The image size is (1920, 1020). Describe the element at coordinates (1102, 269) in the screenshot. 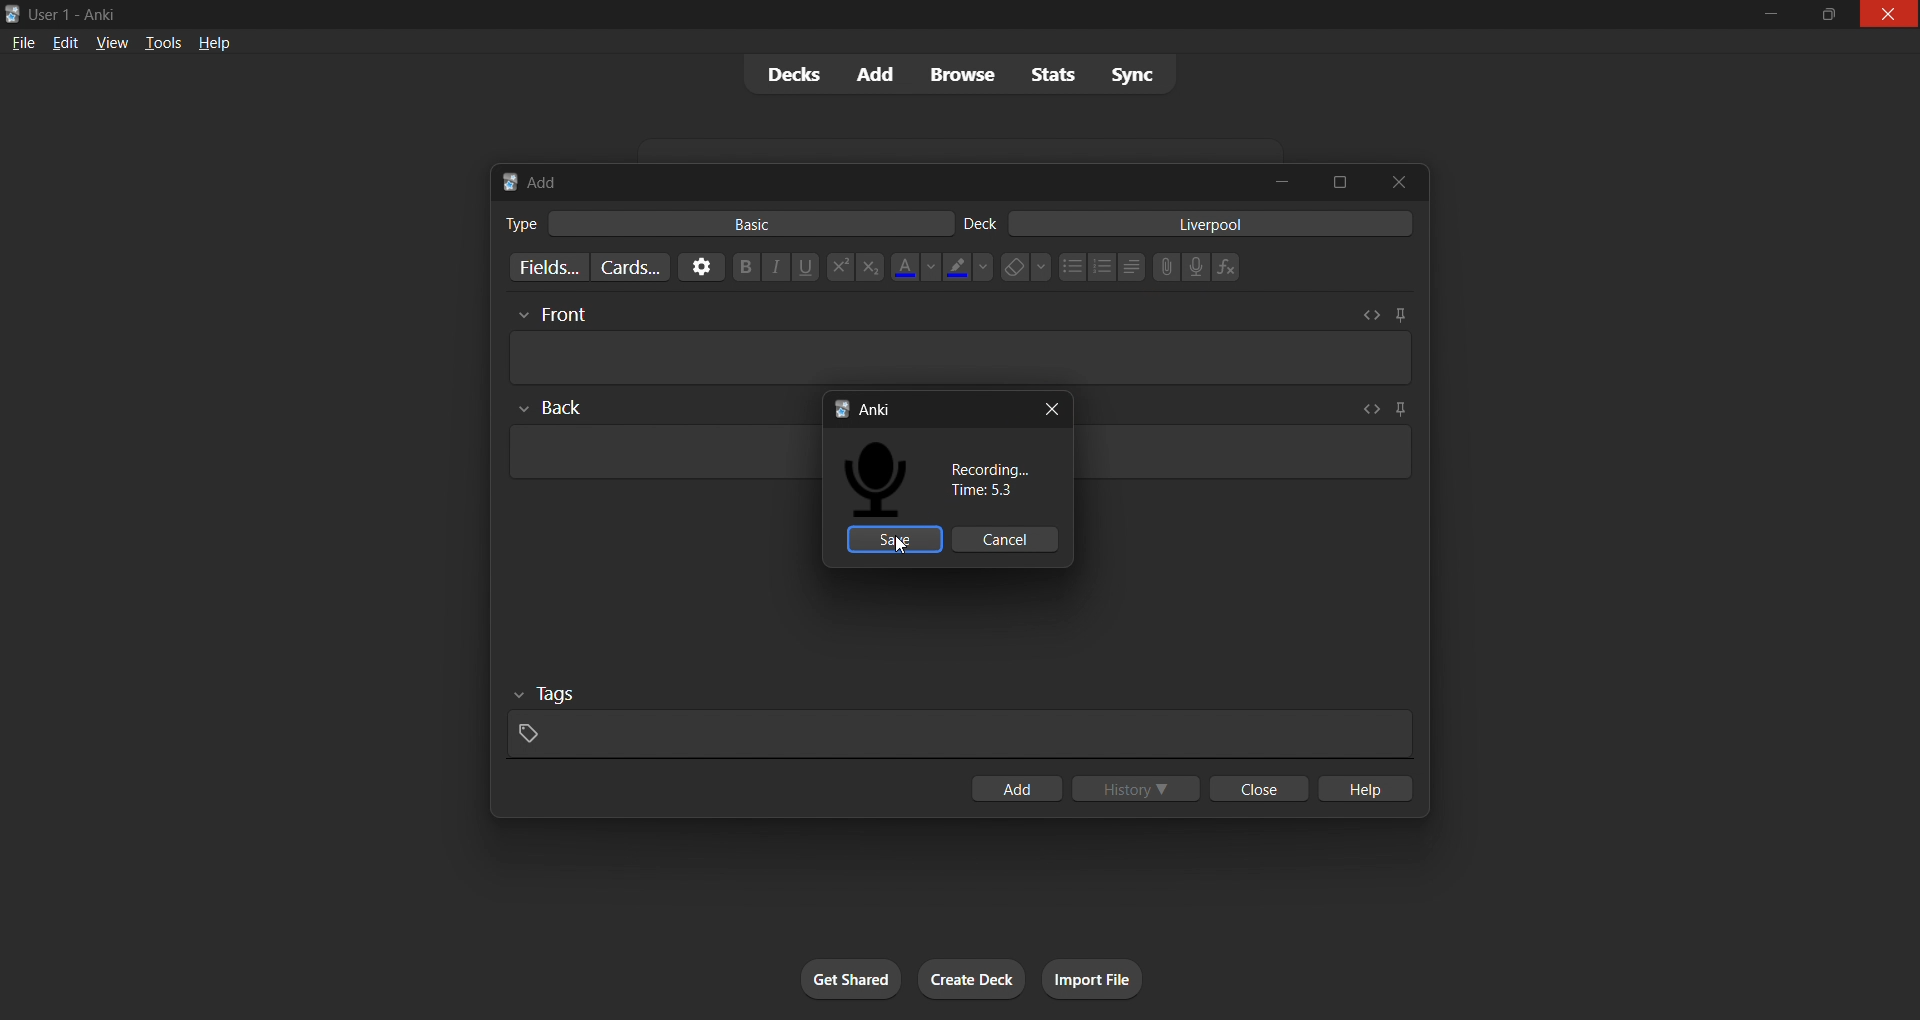

I see `ordered list` at that location.